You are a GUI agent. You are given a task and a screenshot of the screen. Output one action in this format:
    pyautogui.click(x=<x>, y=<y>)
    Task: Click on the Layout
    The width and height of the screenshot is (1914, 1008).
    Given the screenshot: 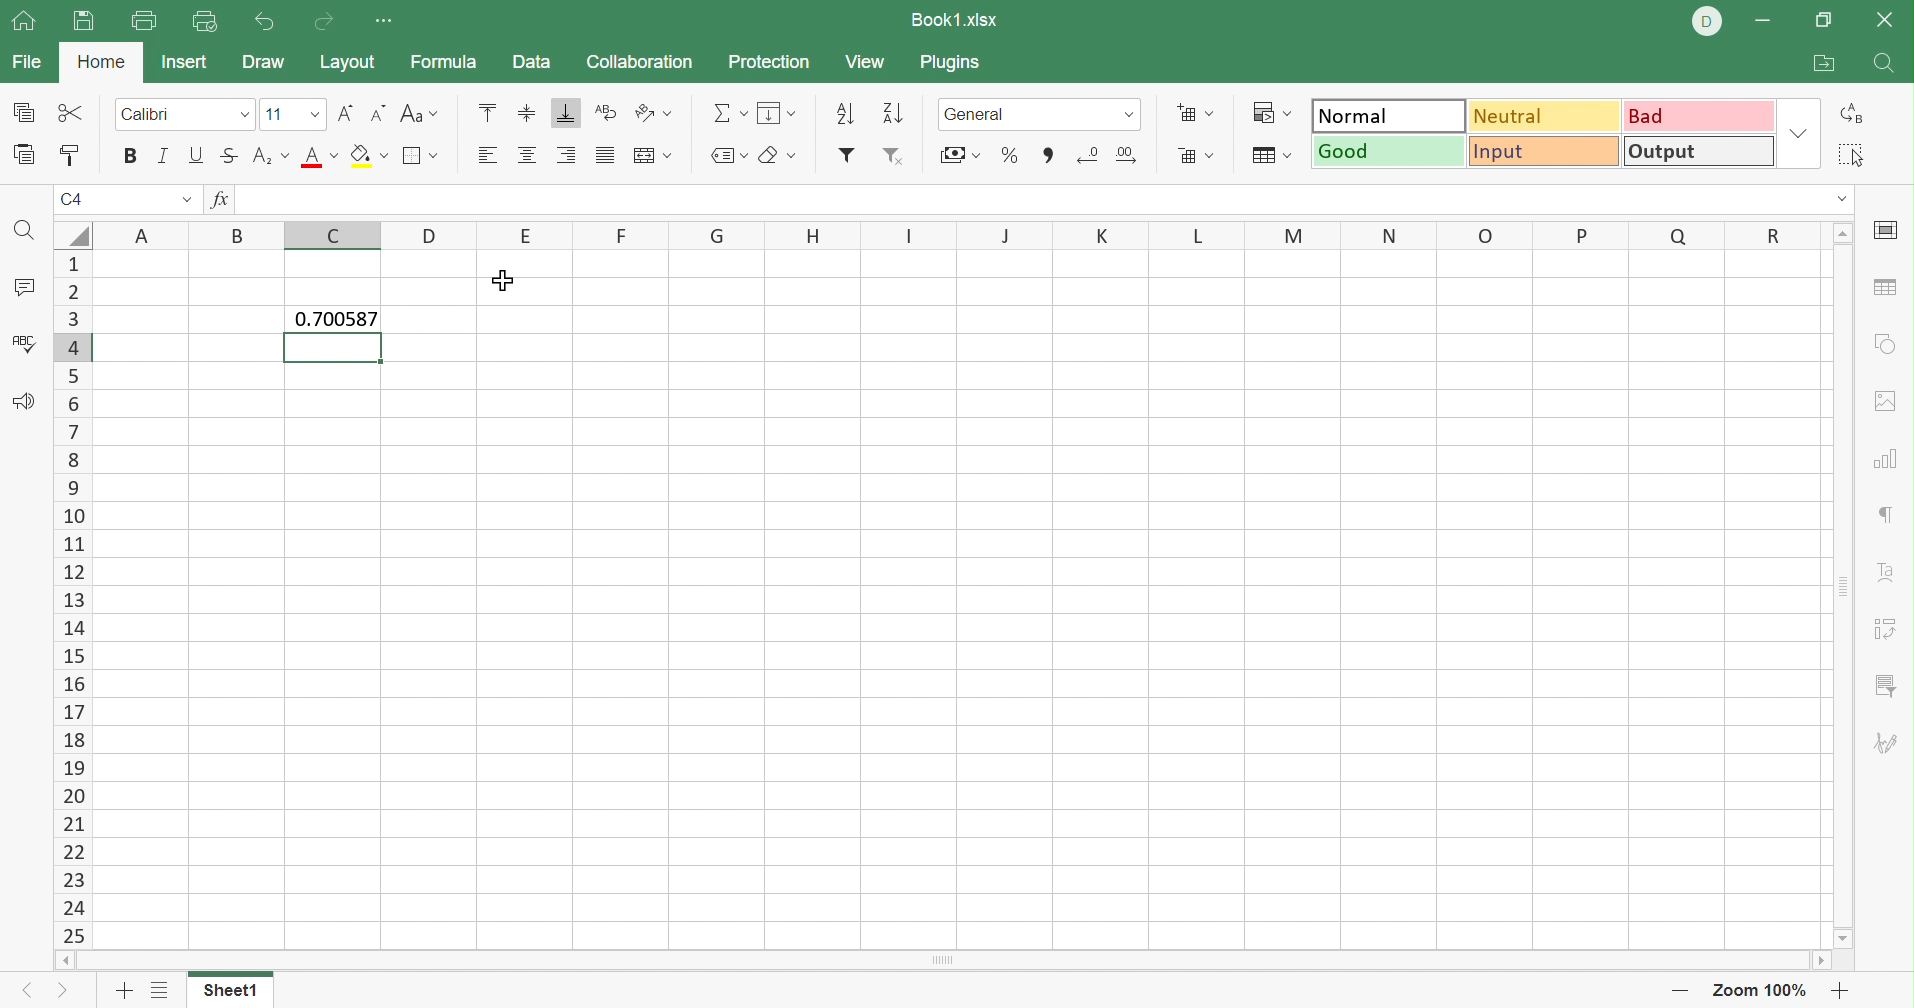 What is the action you would take?
    pyautogui.click(x=347, y=63)
    